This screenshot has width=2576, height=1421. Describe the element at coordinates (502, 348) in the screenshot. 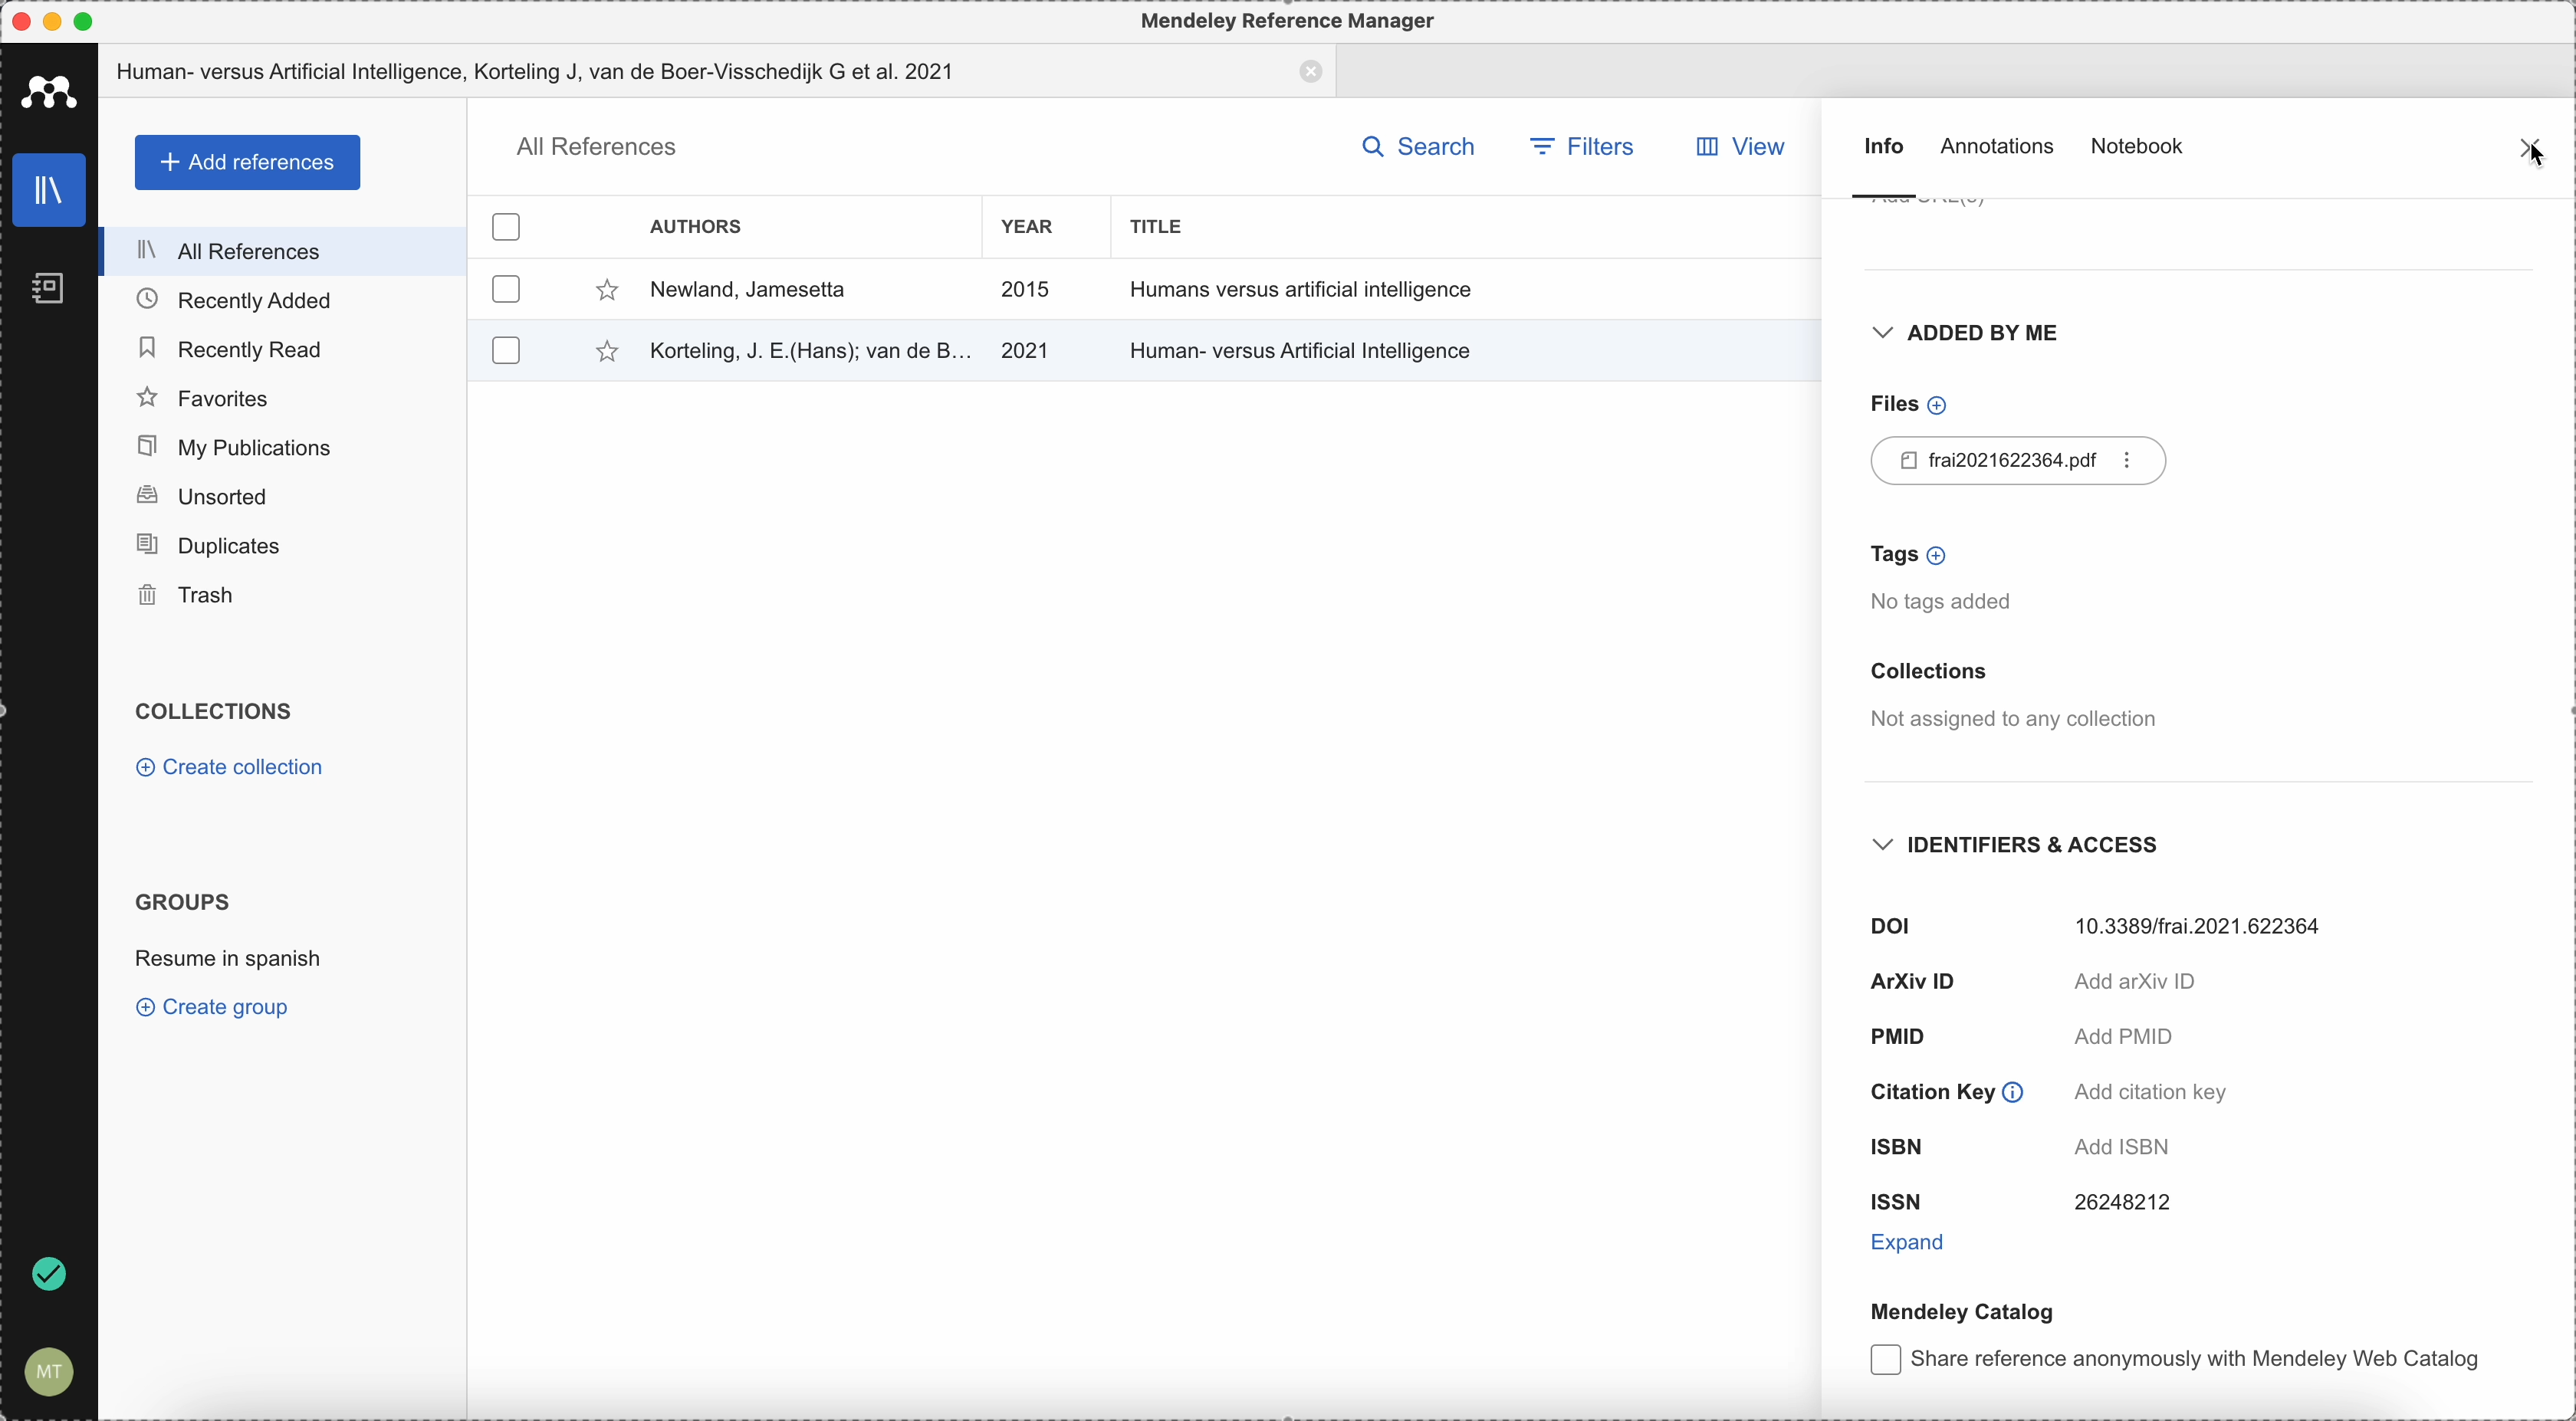

I see `checkbox` at that location.